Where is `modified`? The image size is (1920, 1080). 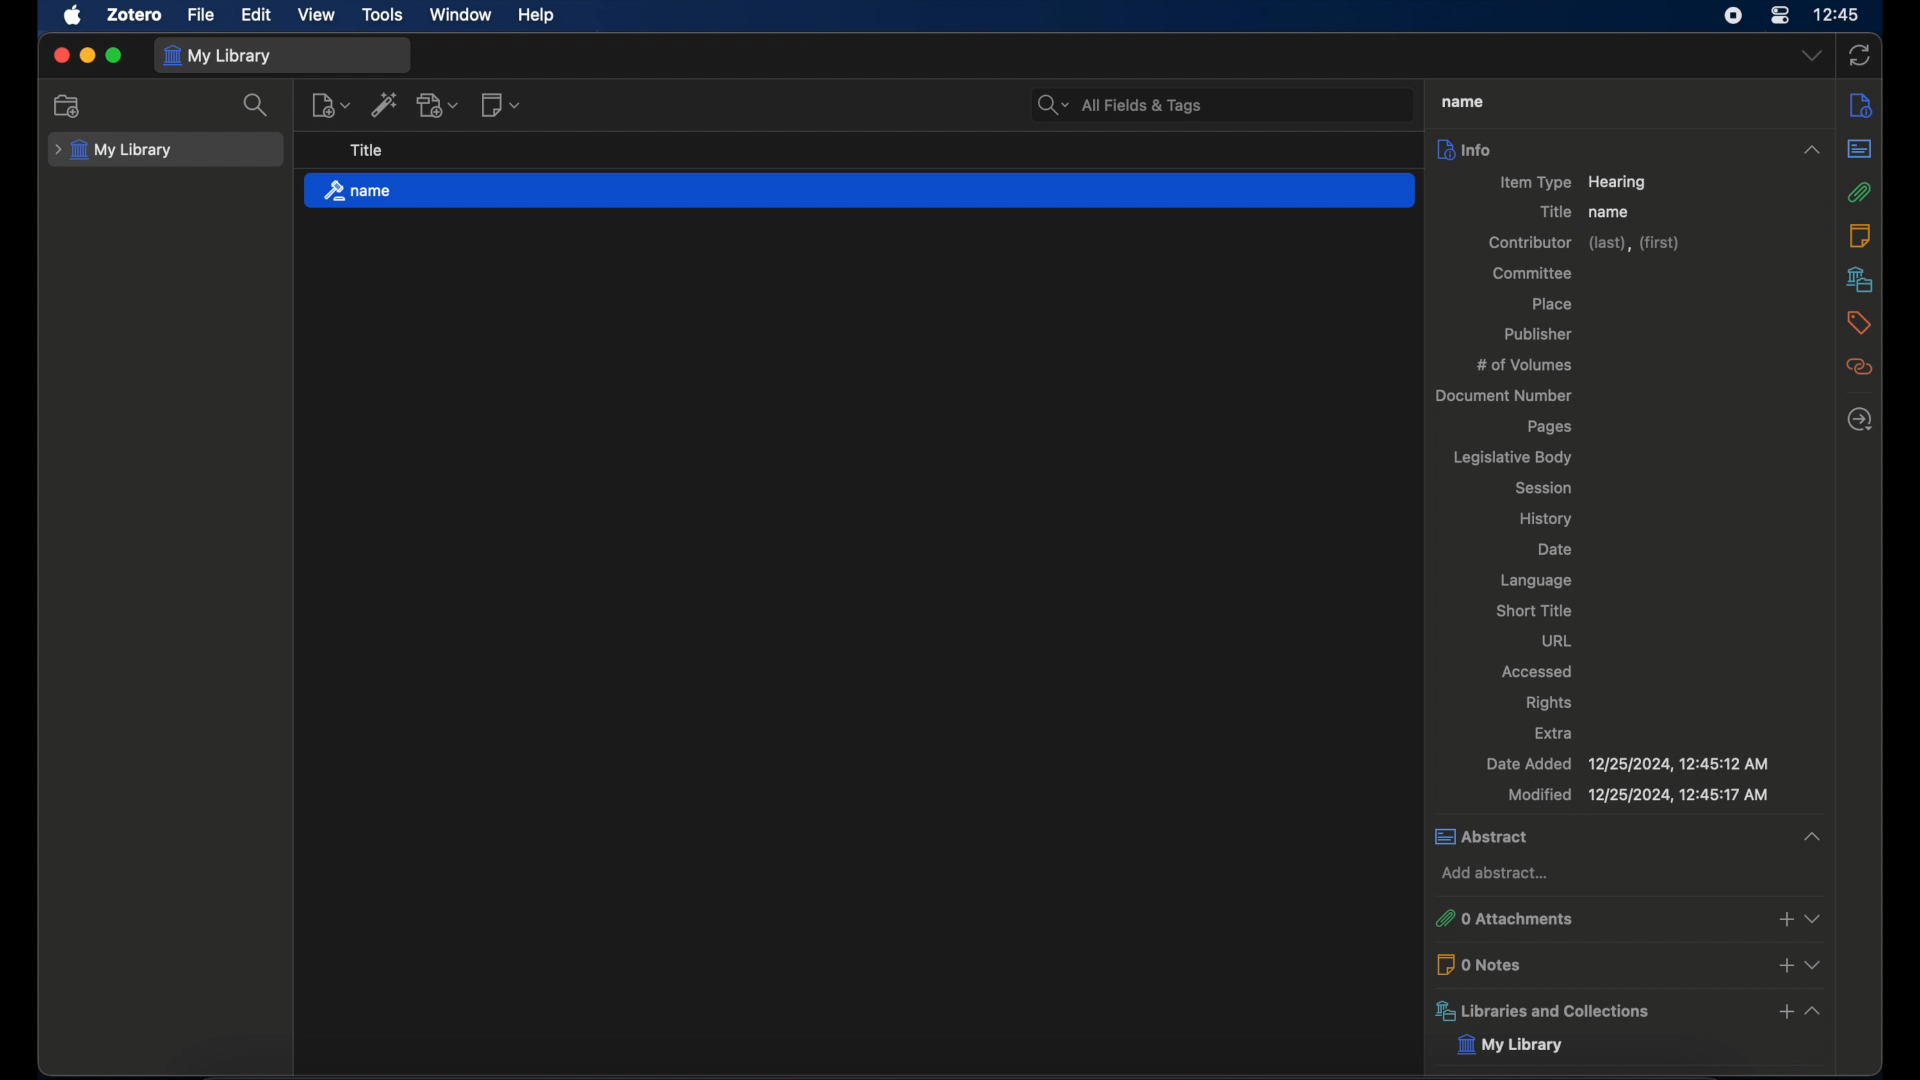 modified is located at coordinates (1639, 796).